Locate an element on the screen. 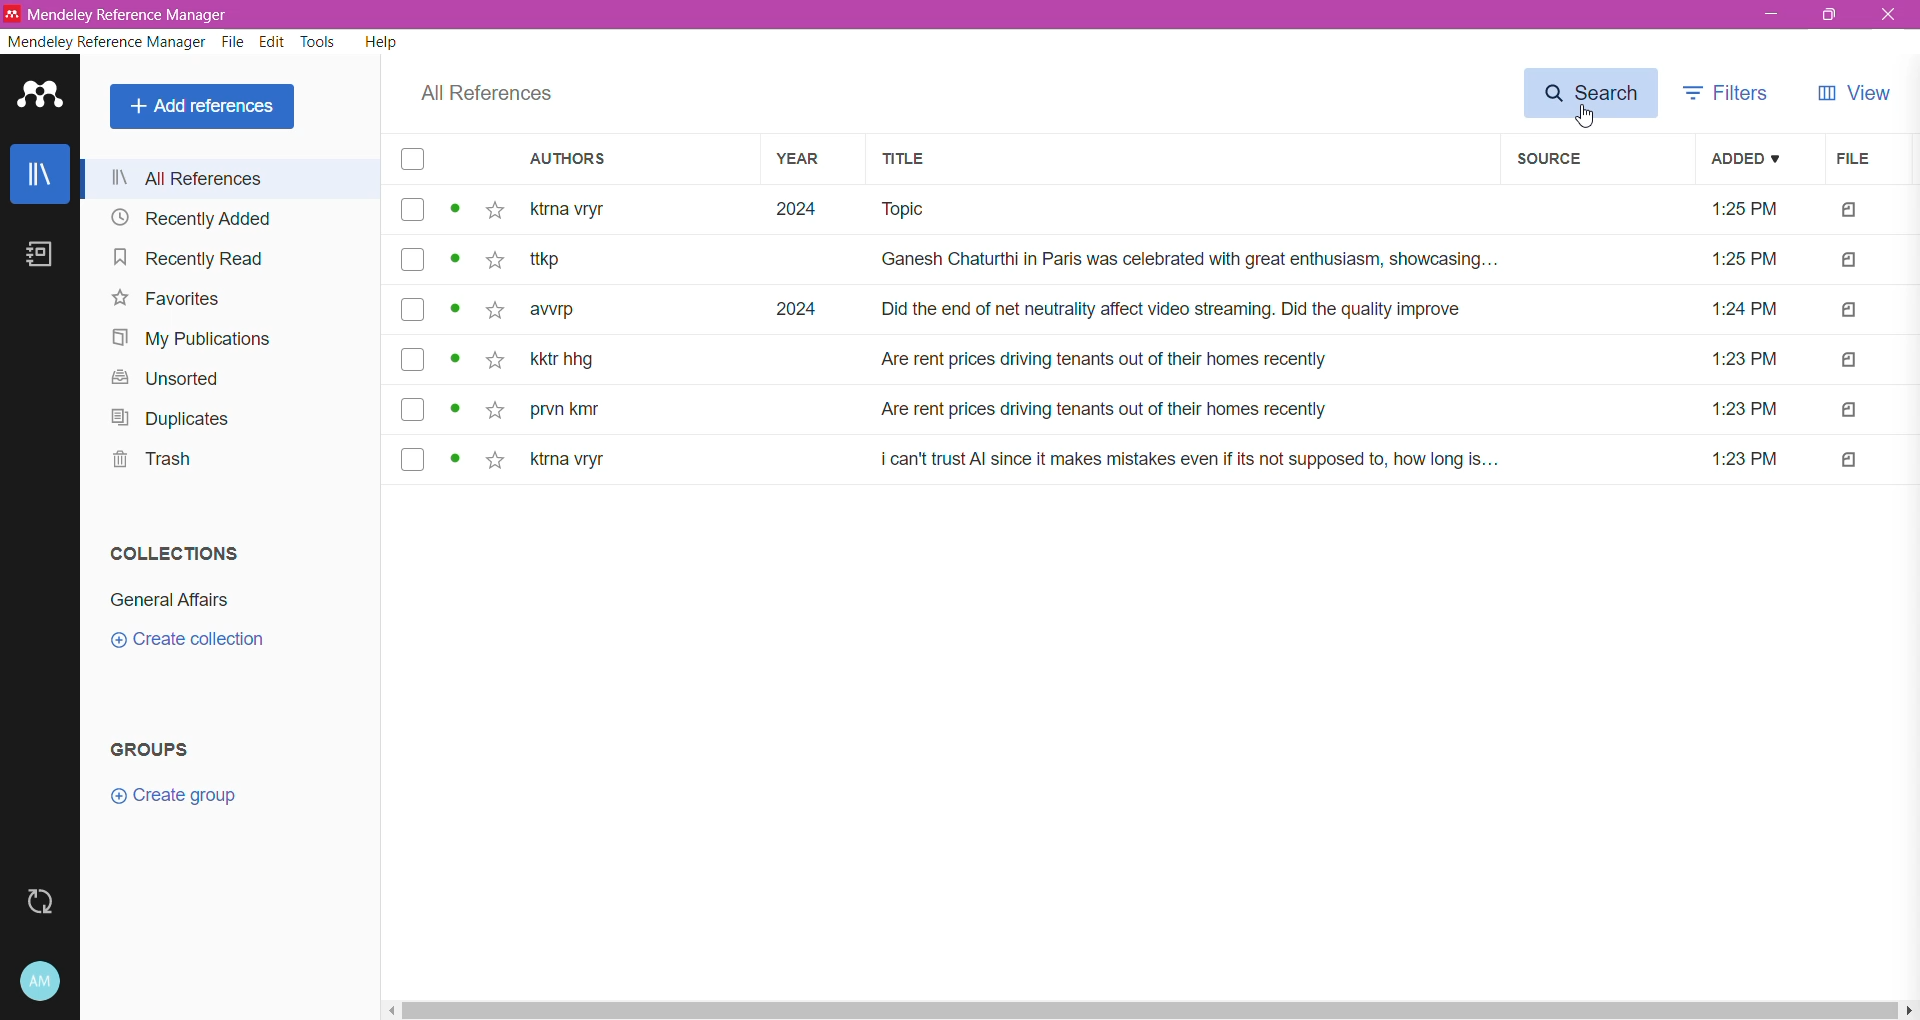 Image resolution: width=1920 pixels, height=1020 pixels. file type is located at coordinates (1849, 361).